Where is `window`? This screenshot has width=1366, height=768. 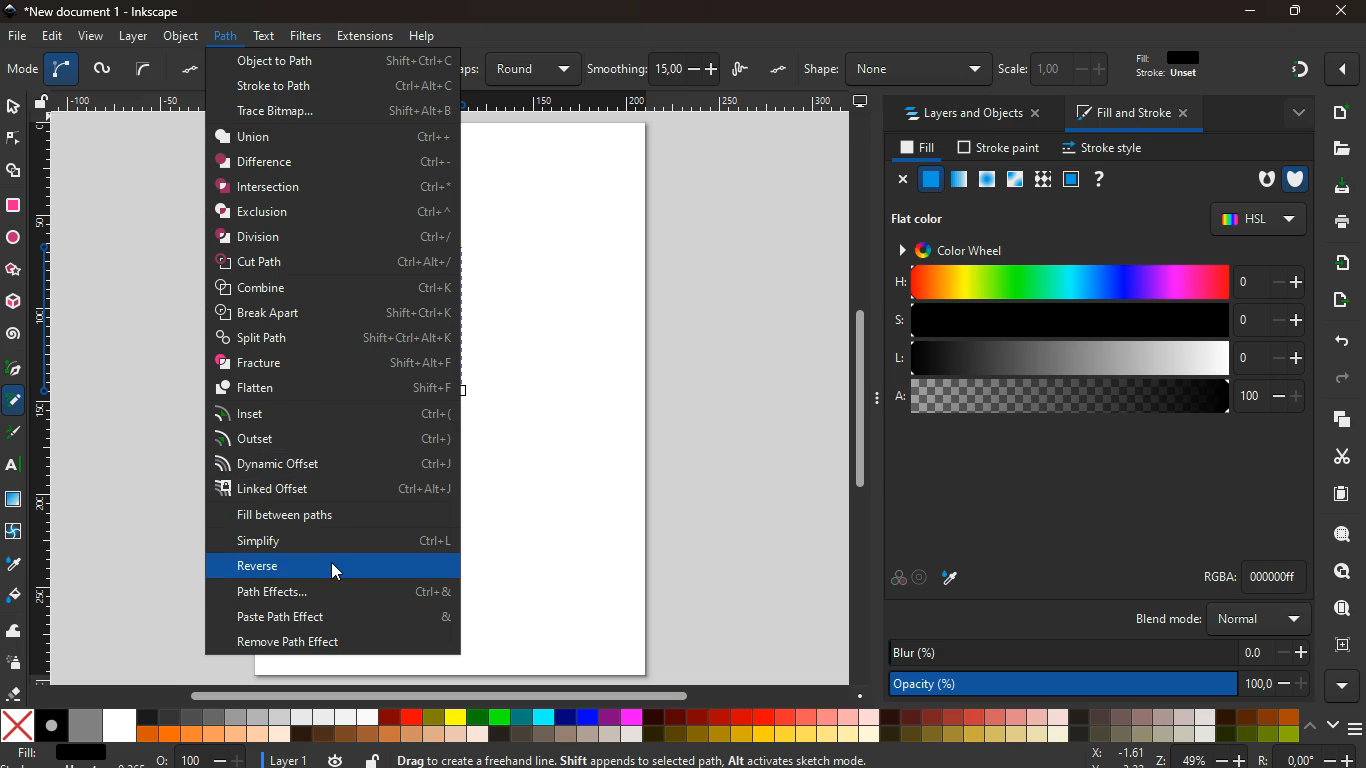 window is located at coordinates (1016, 180).